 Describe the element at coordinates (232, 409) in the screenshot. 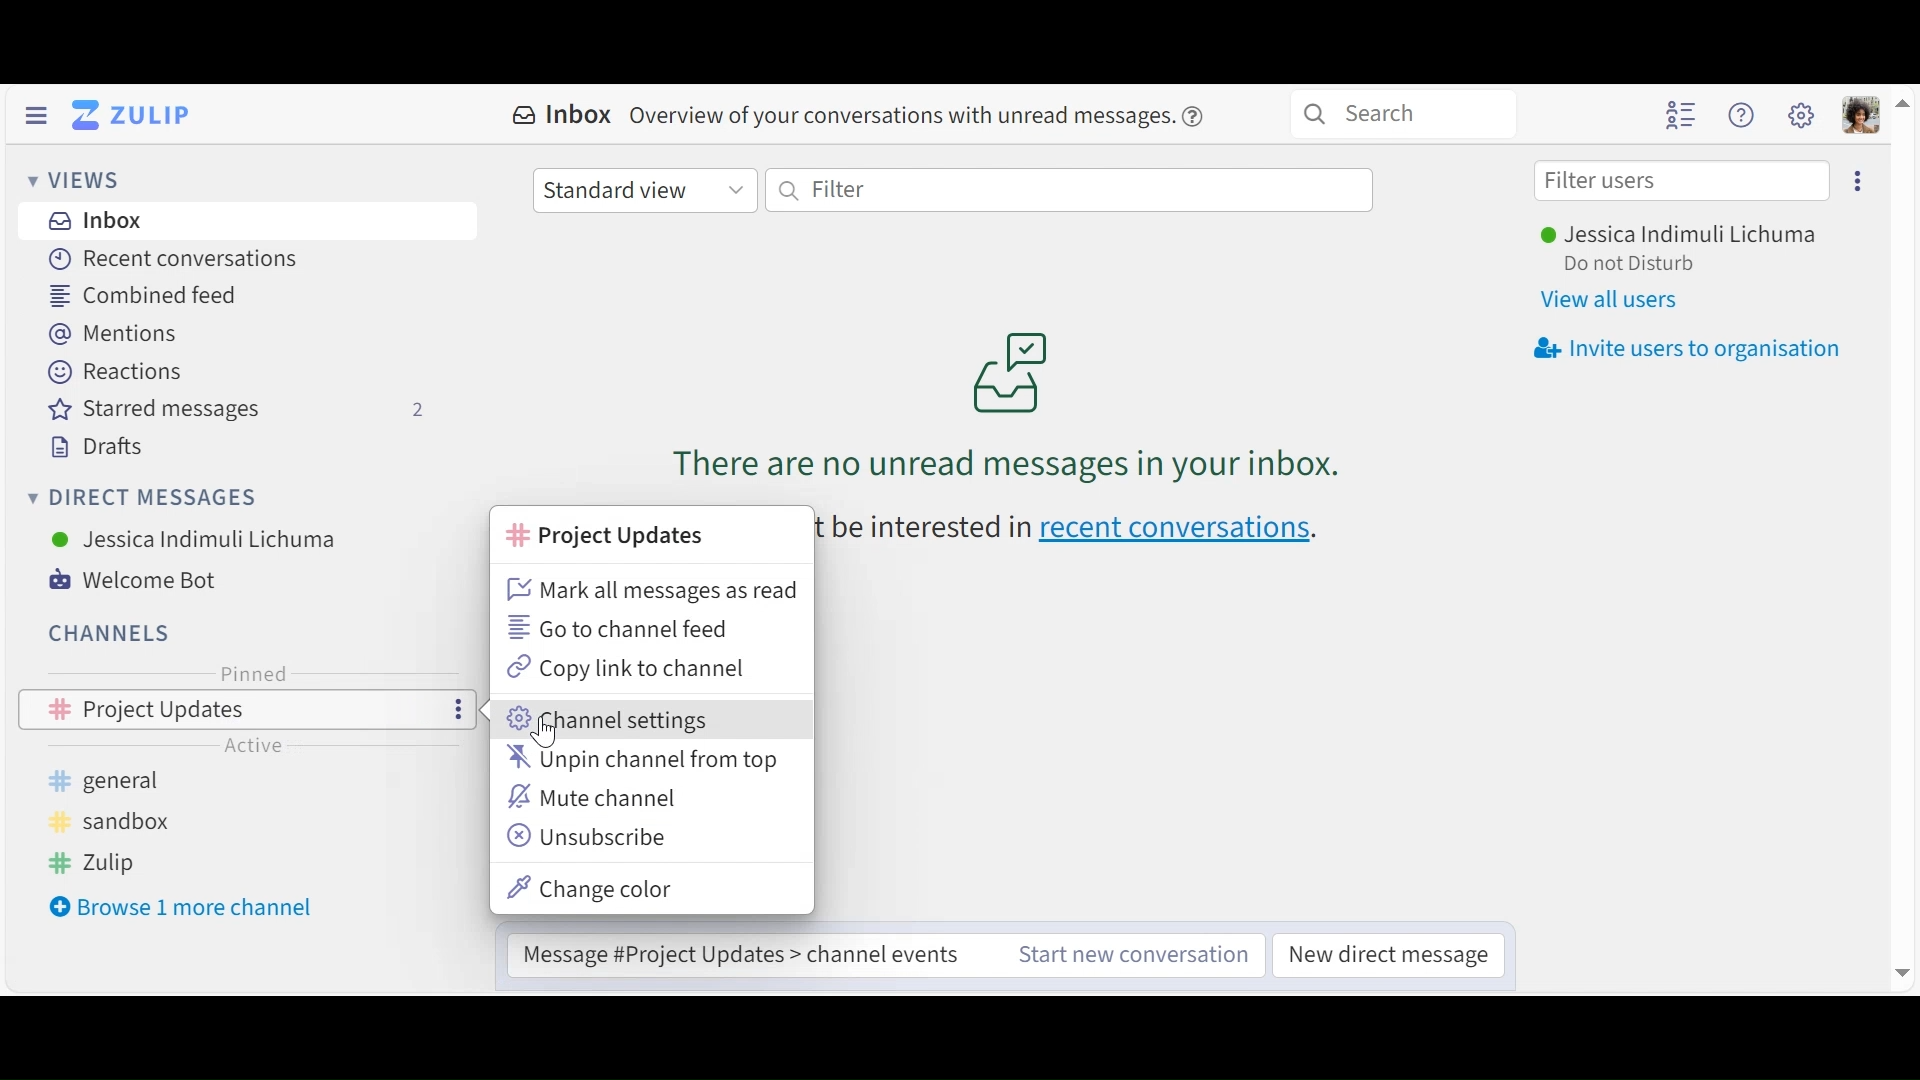

I see `Starred messages` at that location.